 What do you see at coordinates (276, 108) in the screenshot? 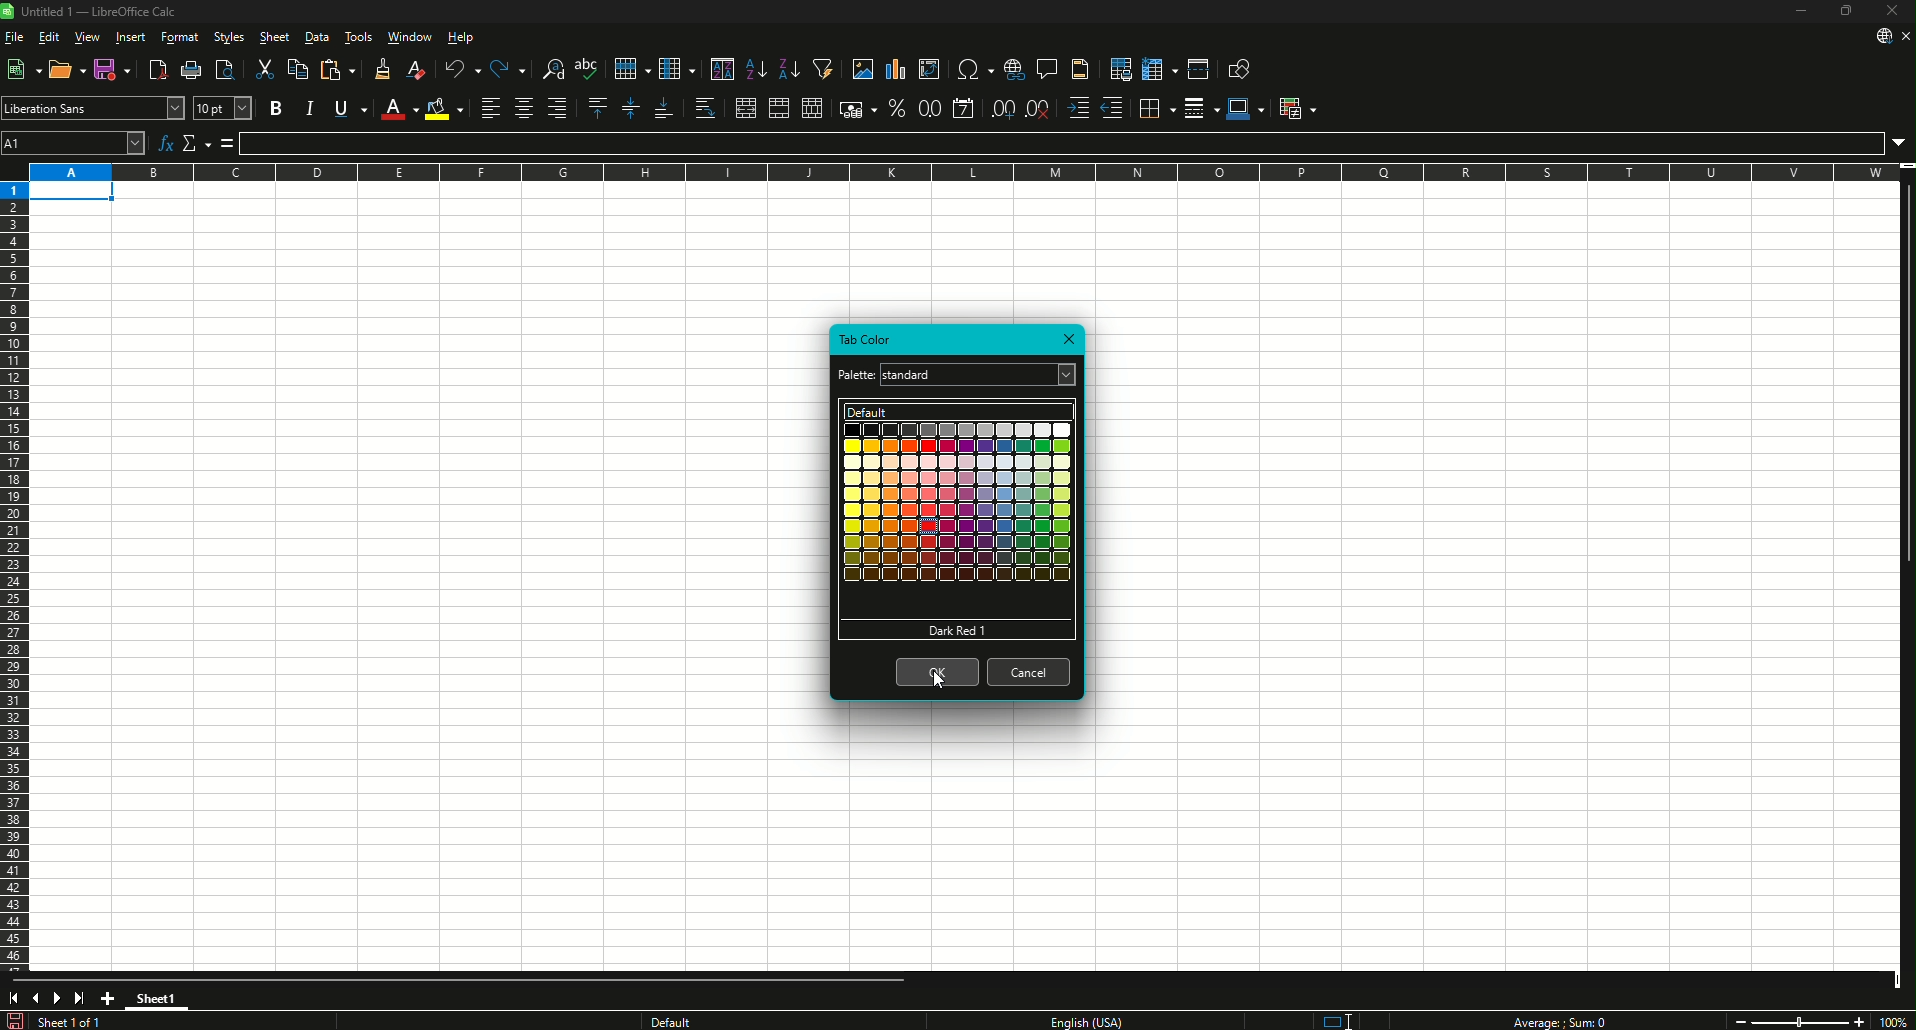
I see `Bold` at bounding box center [276, 108].